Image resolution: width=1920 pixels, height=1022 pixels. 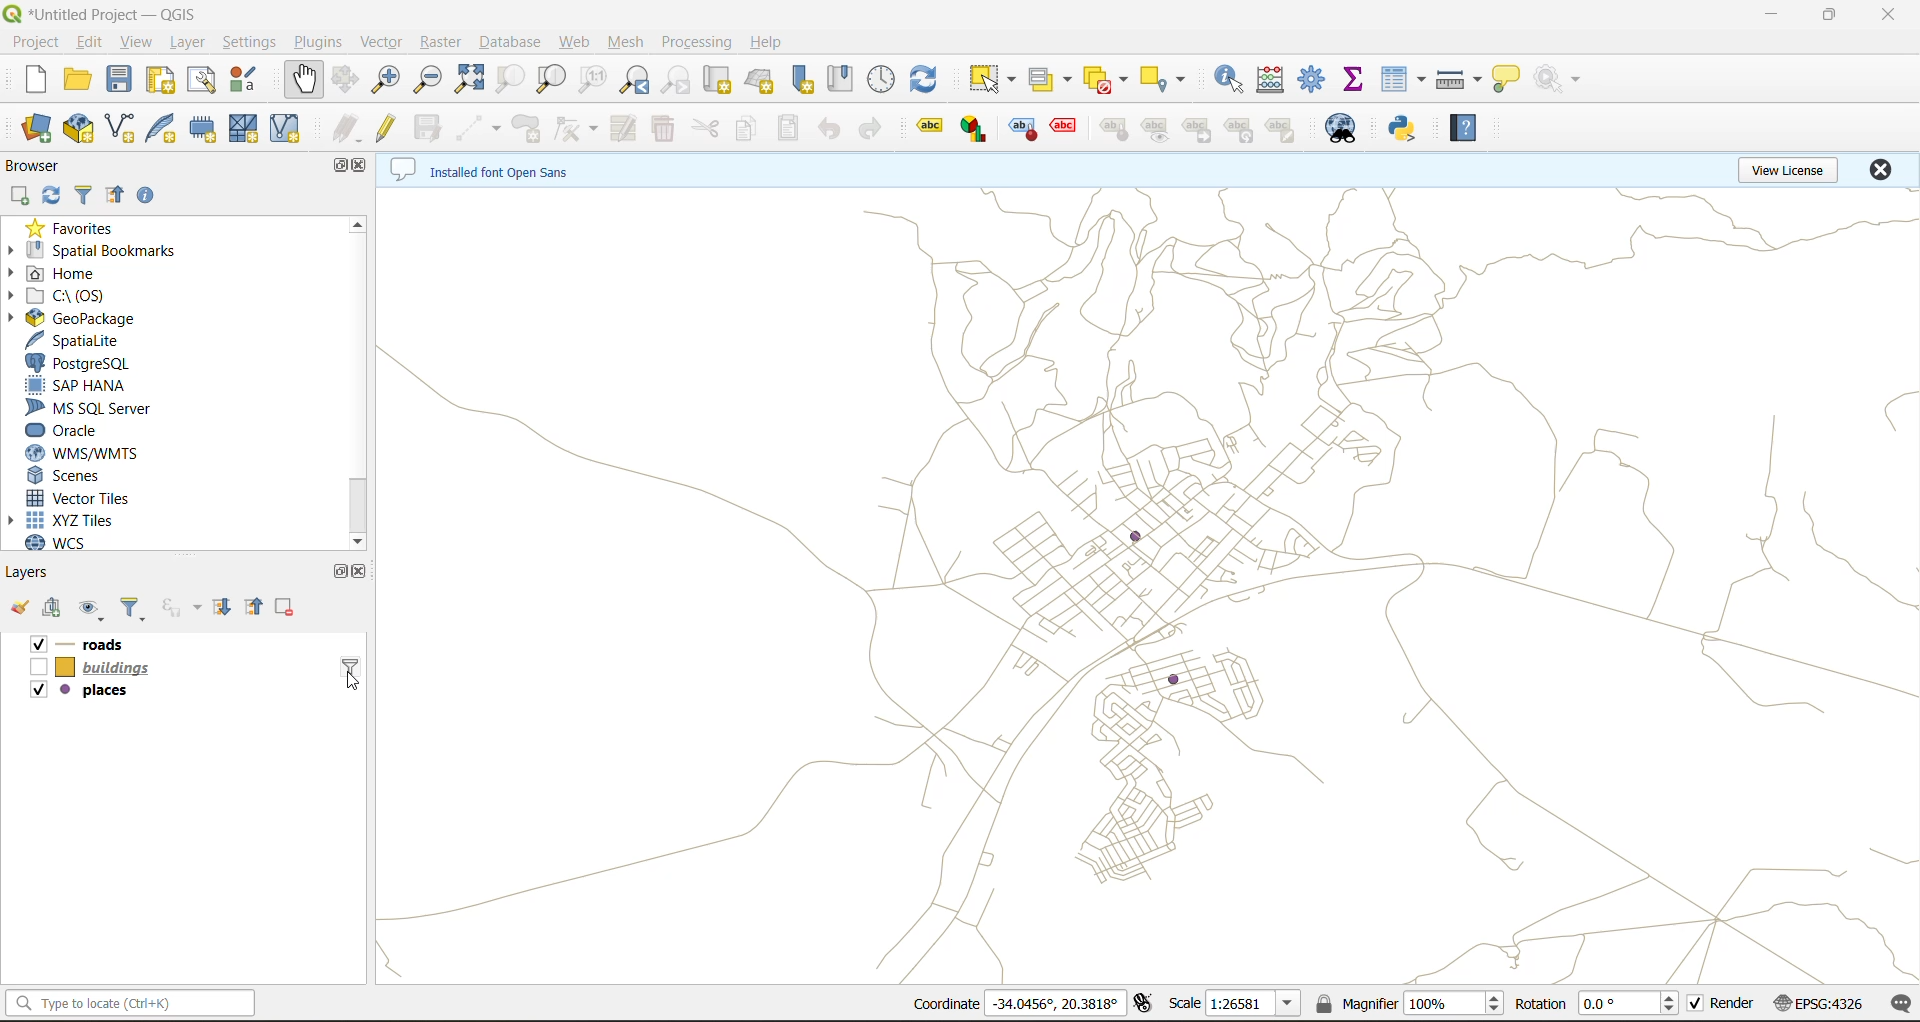 I want to click on refresh, so click(x=55, y=191).